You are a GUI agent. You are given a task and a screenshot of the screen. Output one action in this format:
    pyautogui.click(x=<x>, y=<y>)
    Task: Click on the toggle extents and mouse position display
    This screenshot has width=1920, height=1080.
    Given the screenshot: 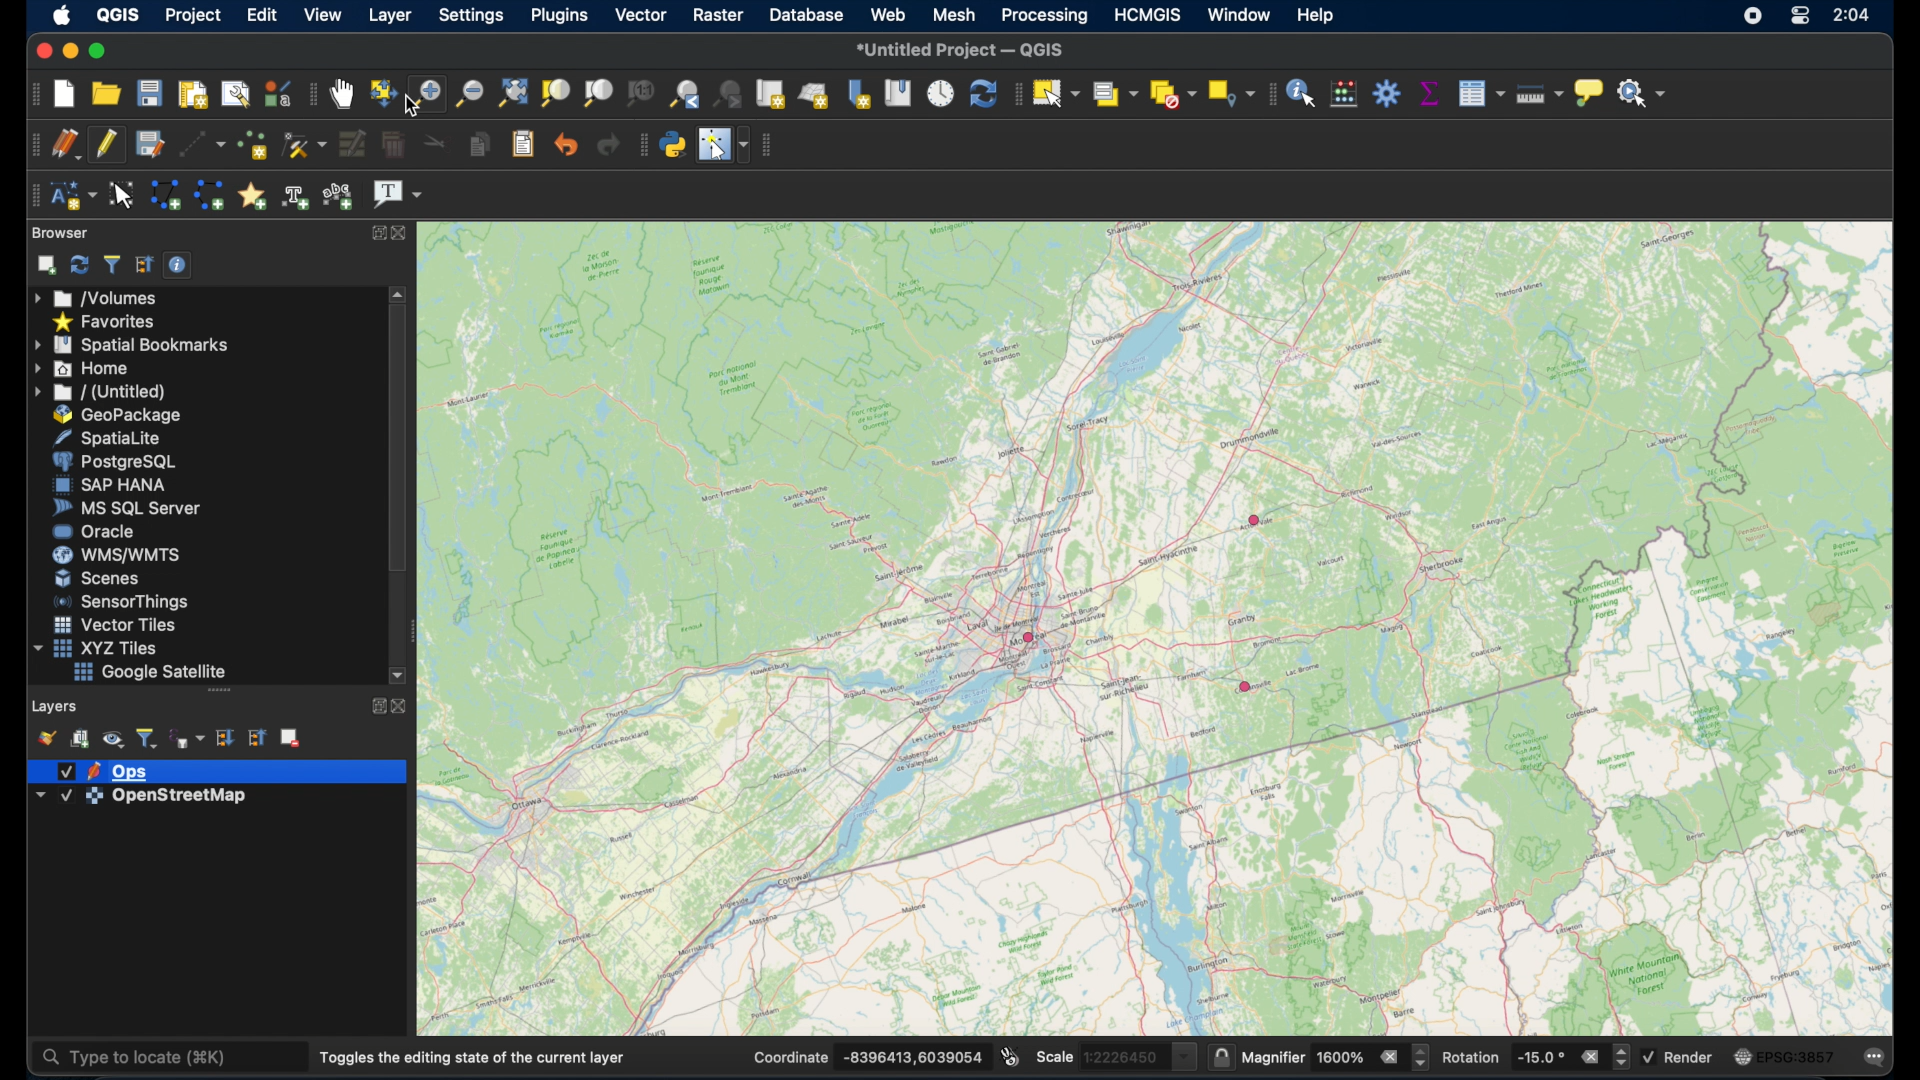 What is the action you would take?
    pyautogui.click(x=1009, y=1057)
    